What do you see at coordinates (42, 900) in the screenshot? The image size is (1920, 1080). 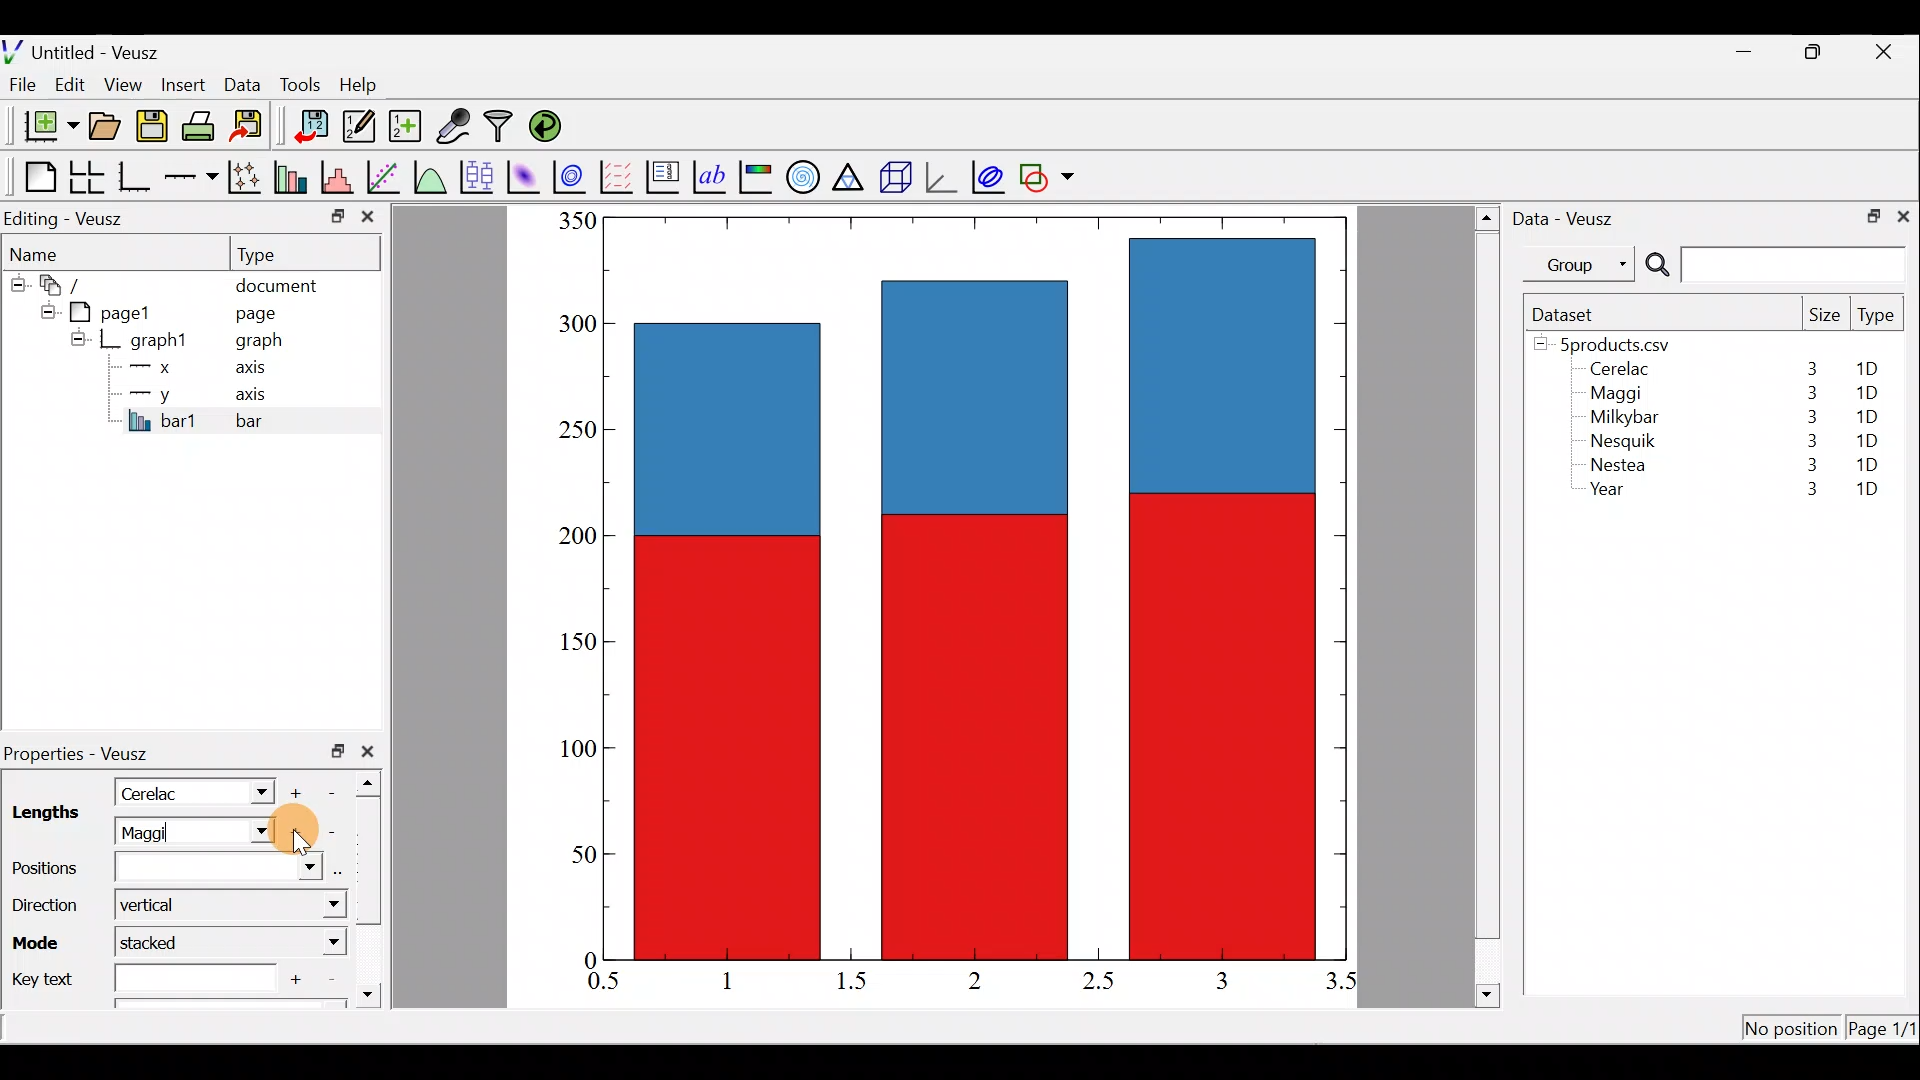 I see `Direction` at bounding box center [42, 900].